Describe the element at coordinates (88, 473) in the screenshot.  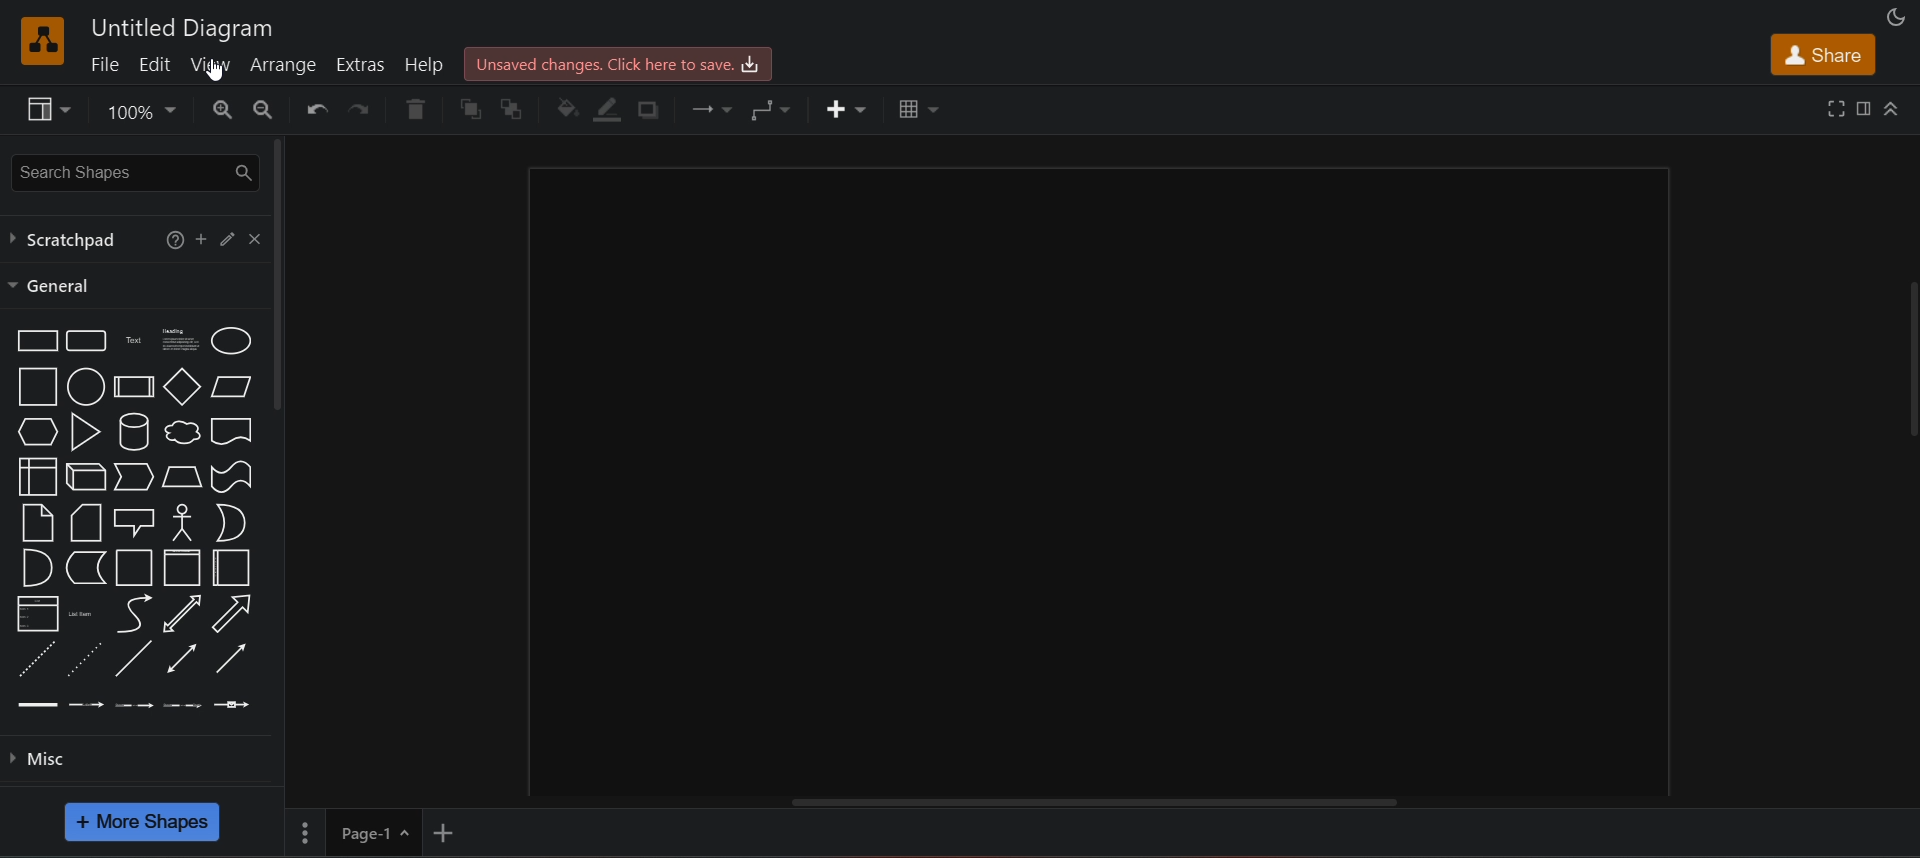
I see `cube` at that location.